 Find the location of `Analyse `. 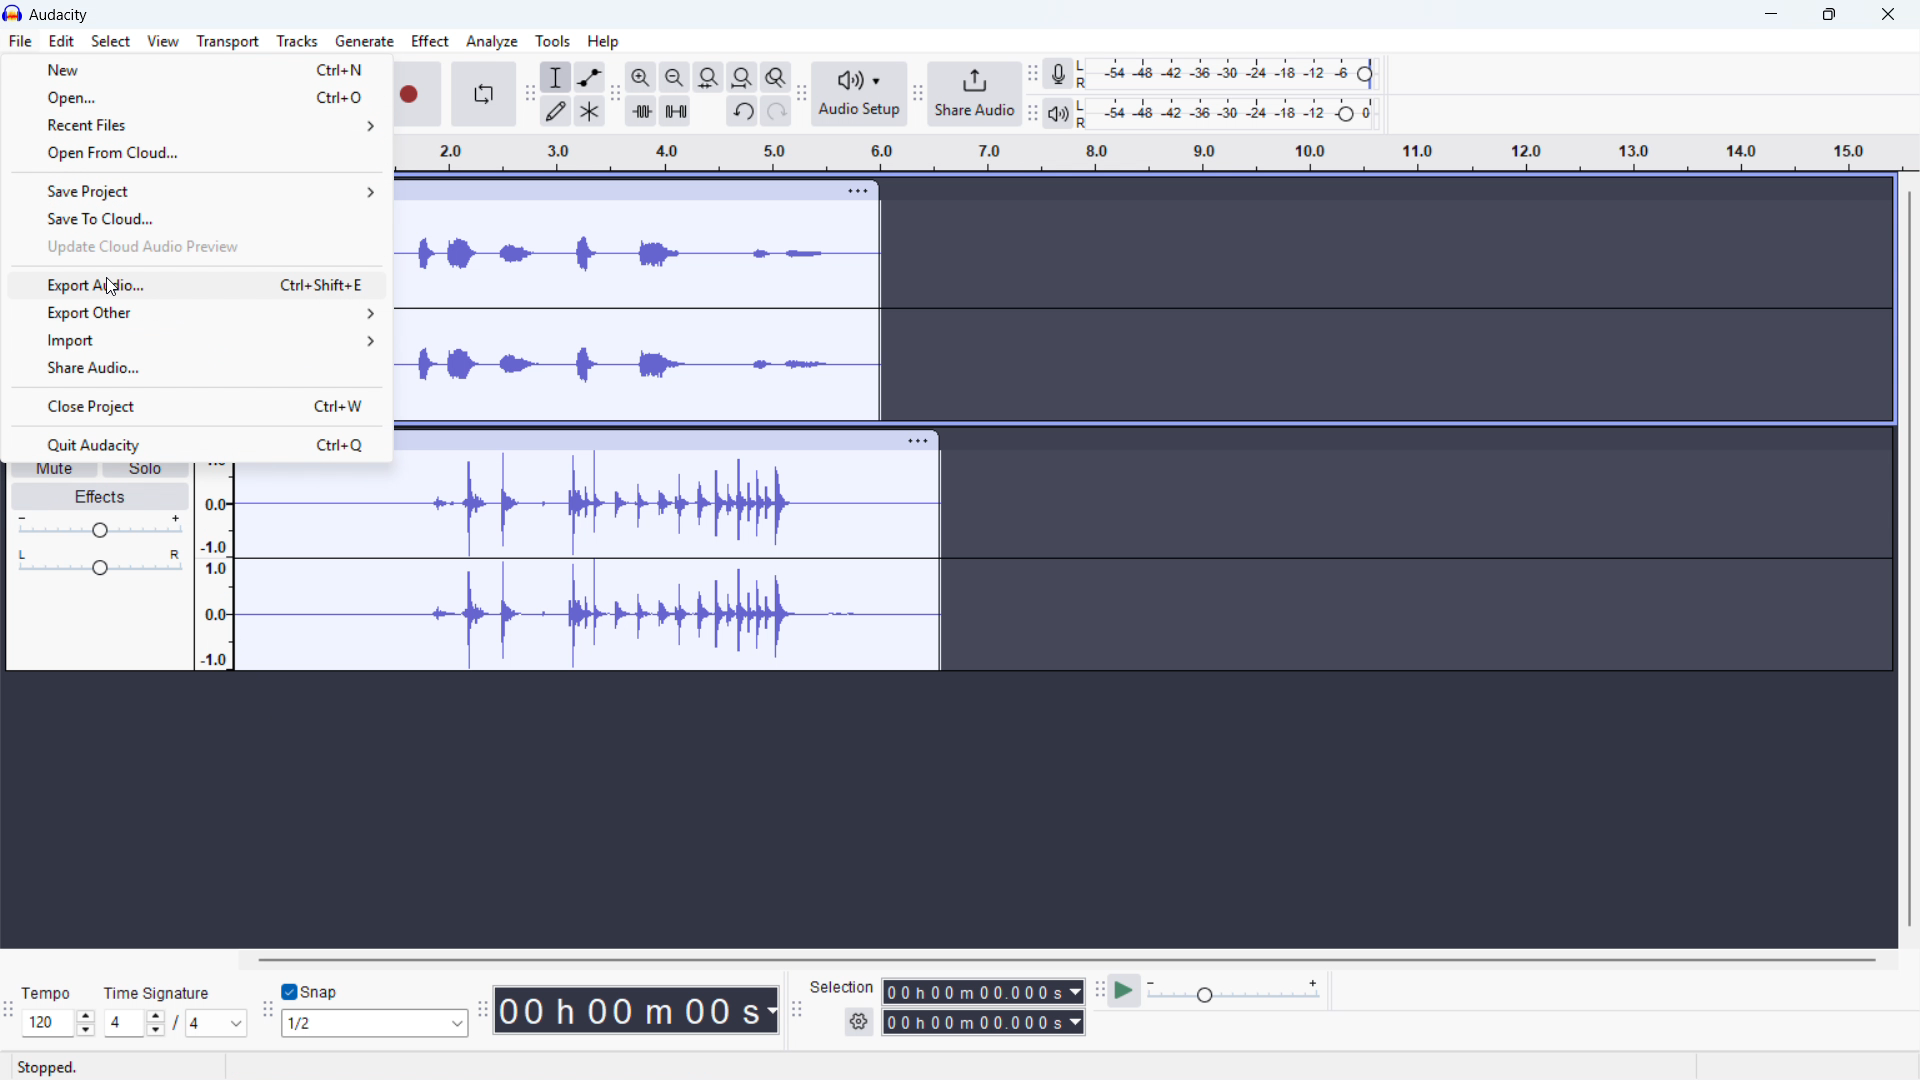

Analyse  is located at coordinates (491, 43).